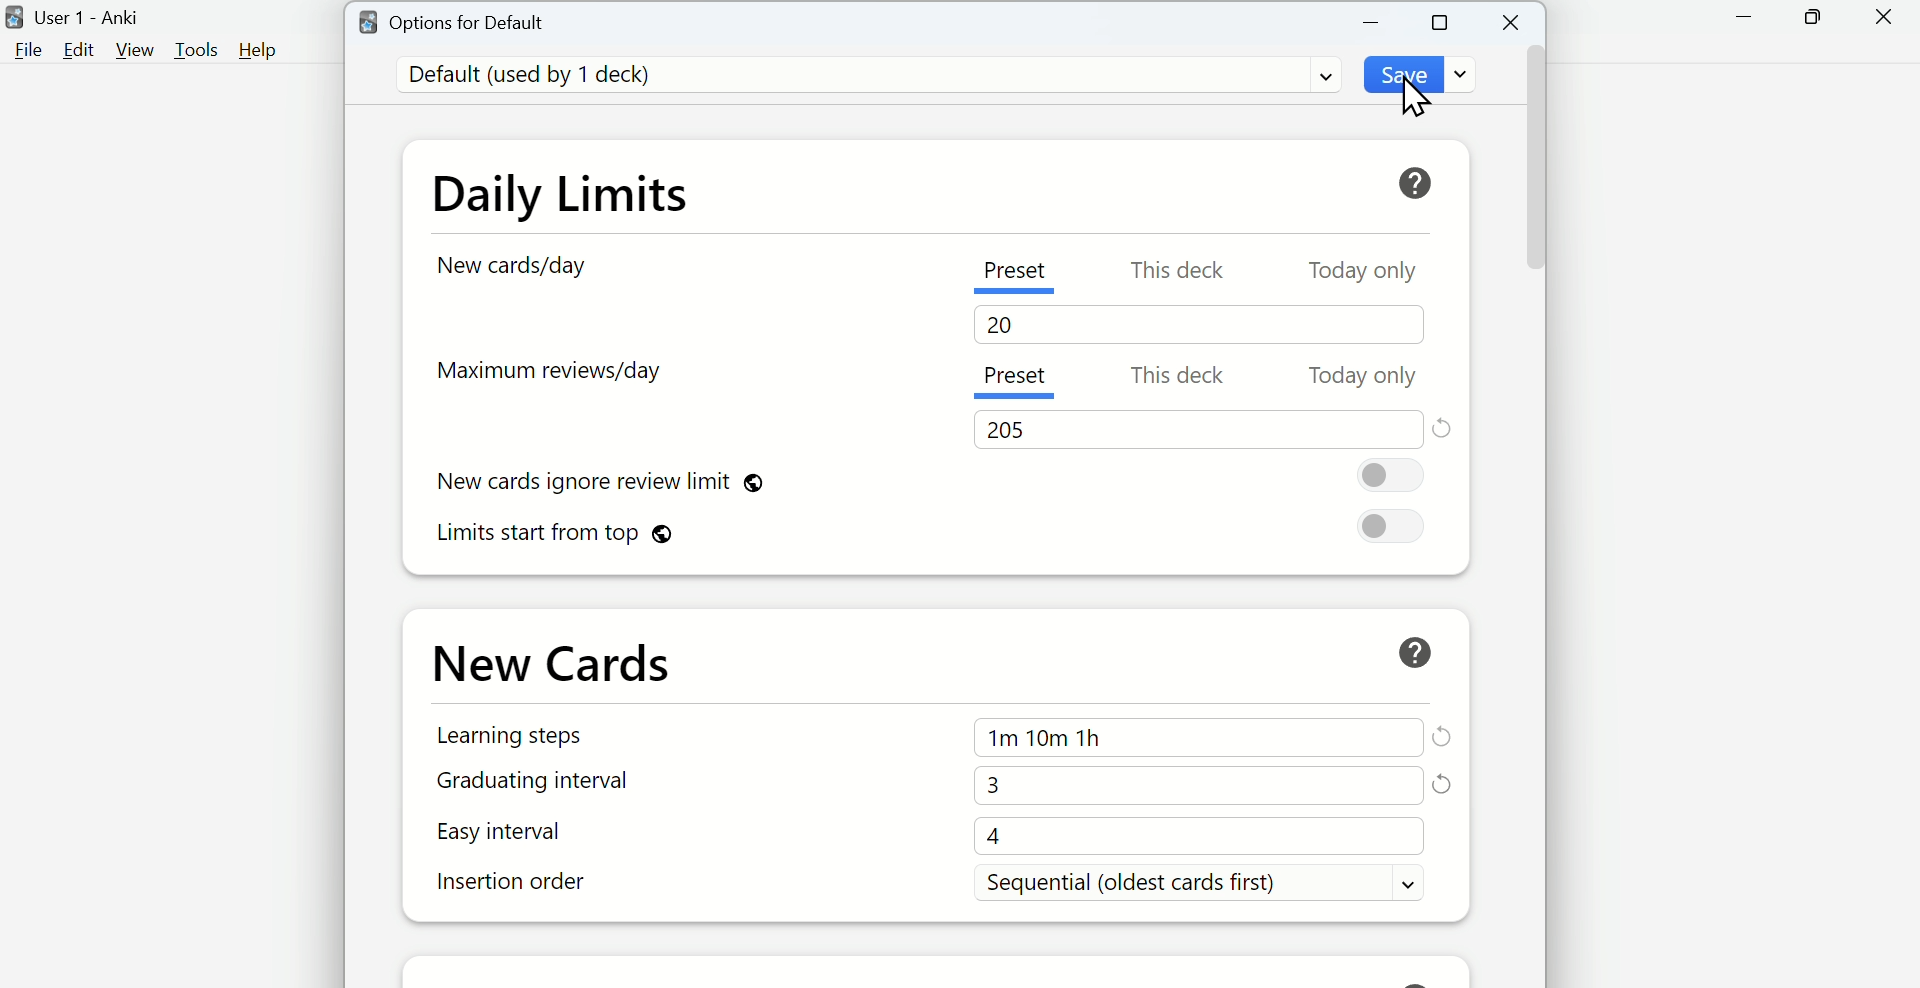 The height and width of the screenshot is (988, 1920). What do you see at coordinates (1445, 426) in the screenshot?
I see `Reset` at bounding box center [1445, 426].